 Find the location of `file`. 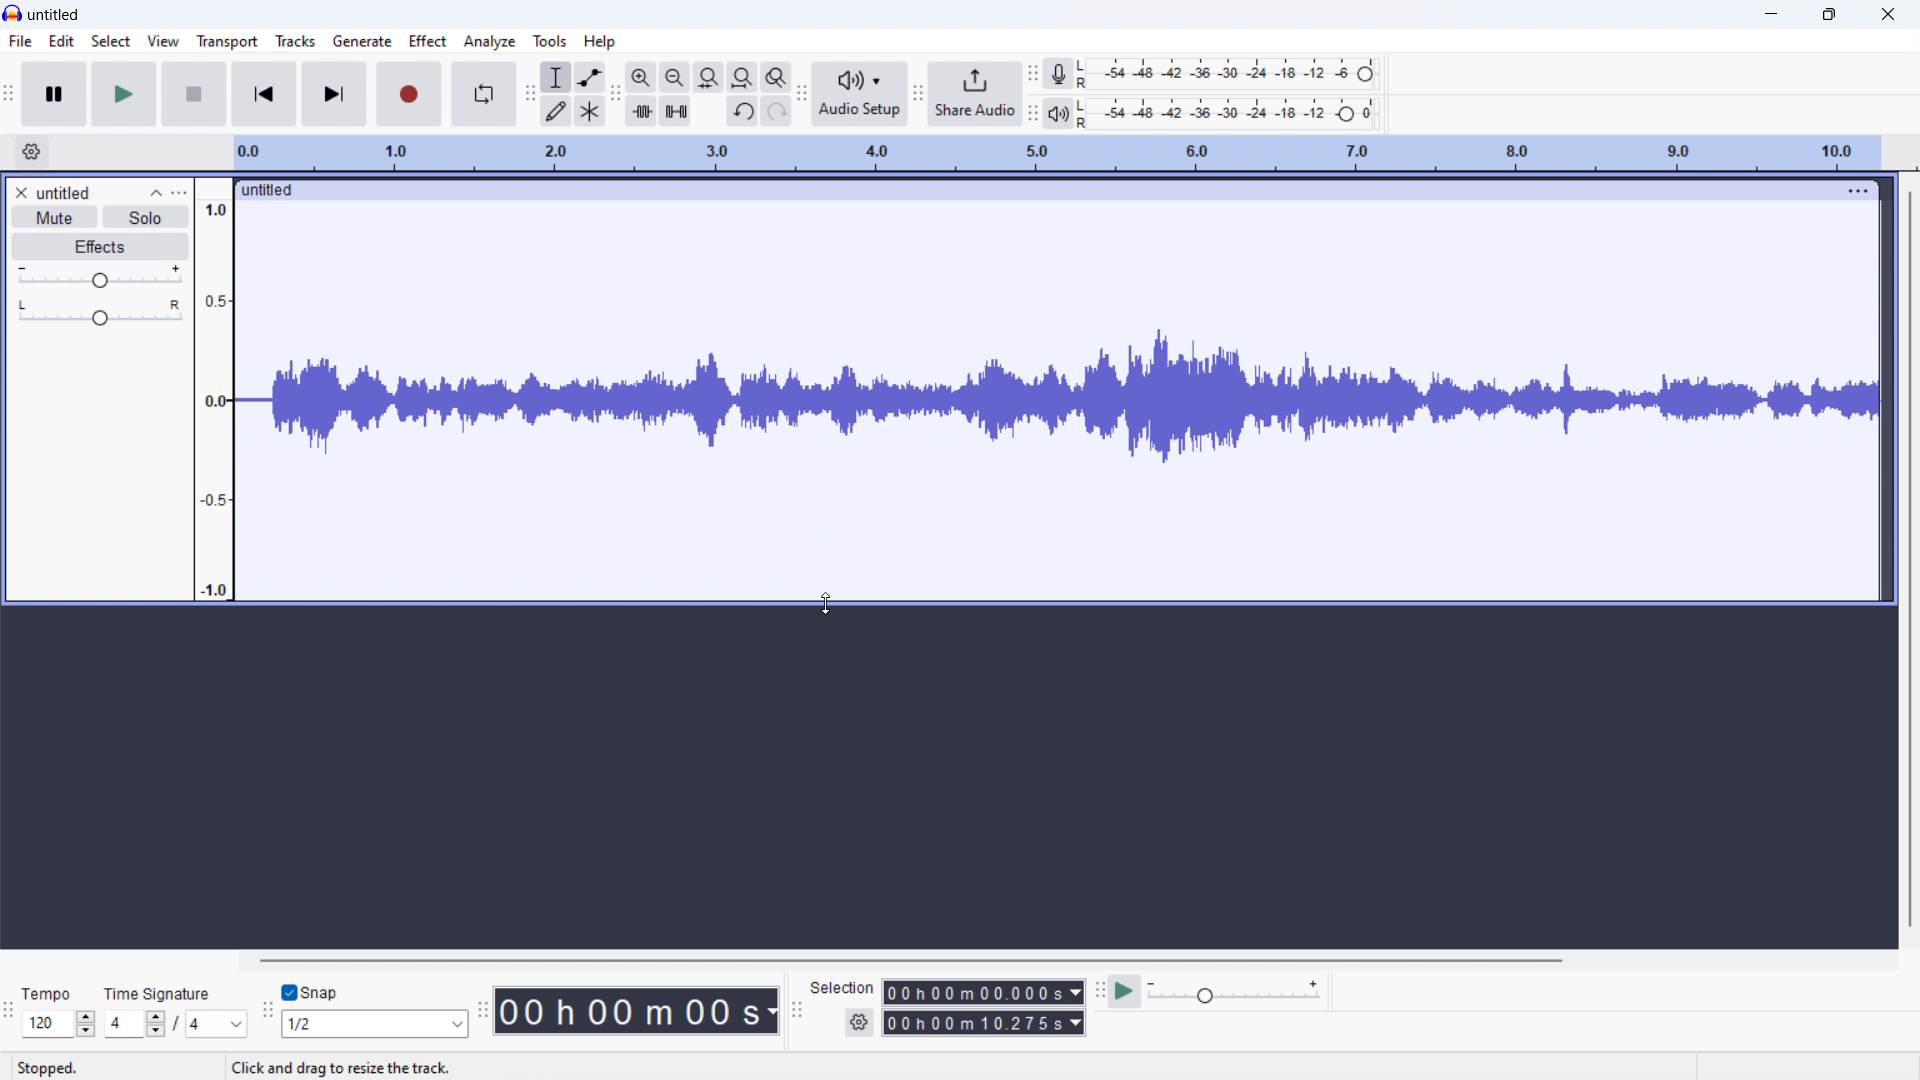

file is located at coordinates (21, 41).